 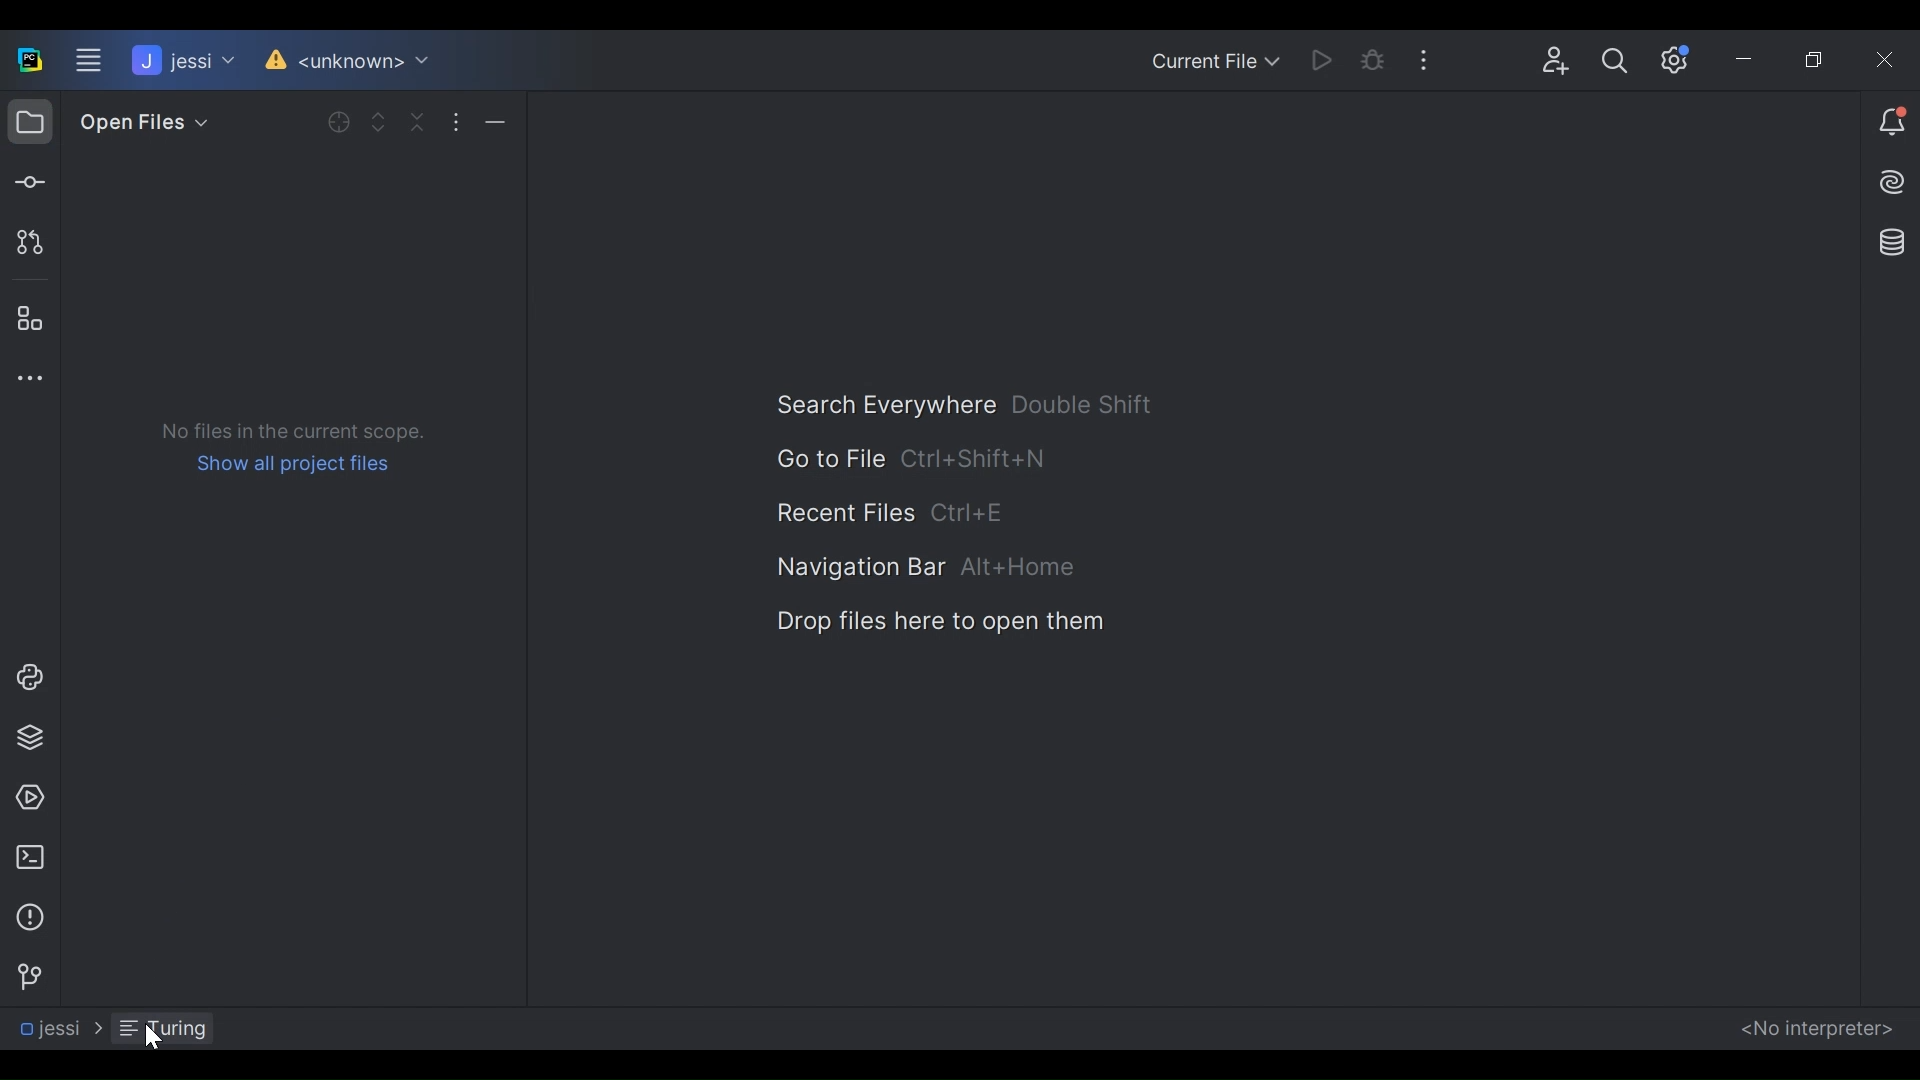 I want to click on No files in the current scope, so click(x=294, y=428).